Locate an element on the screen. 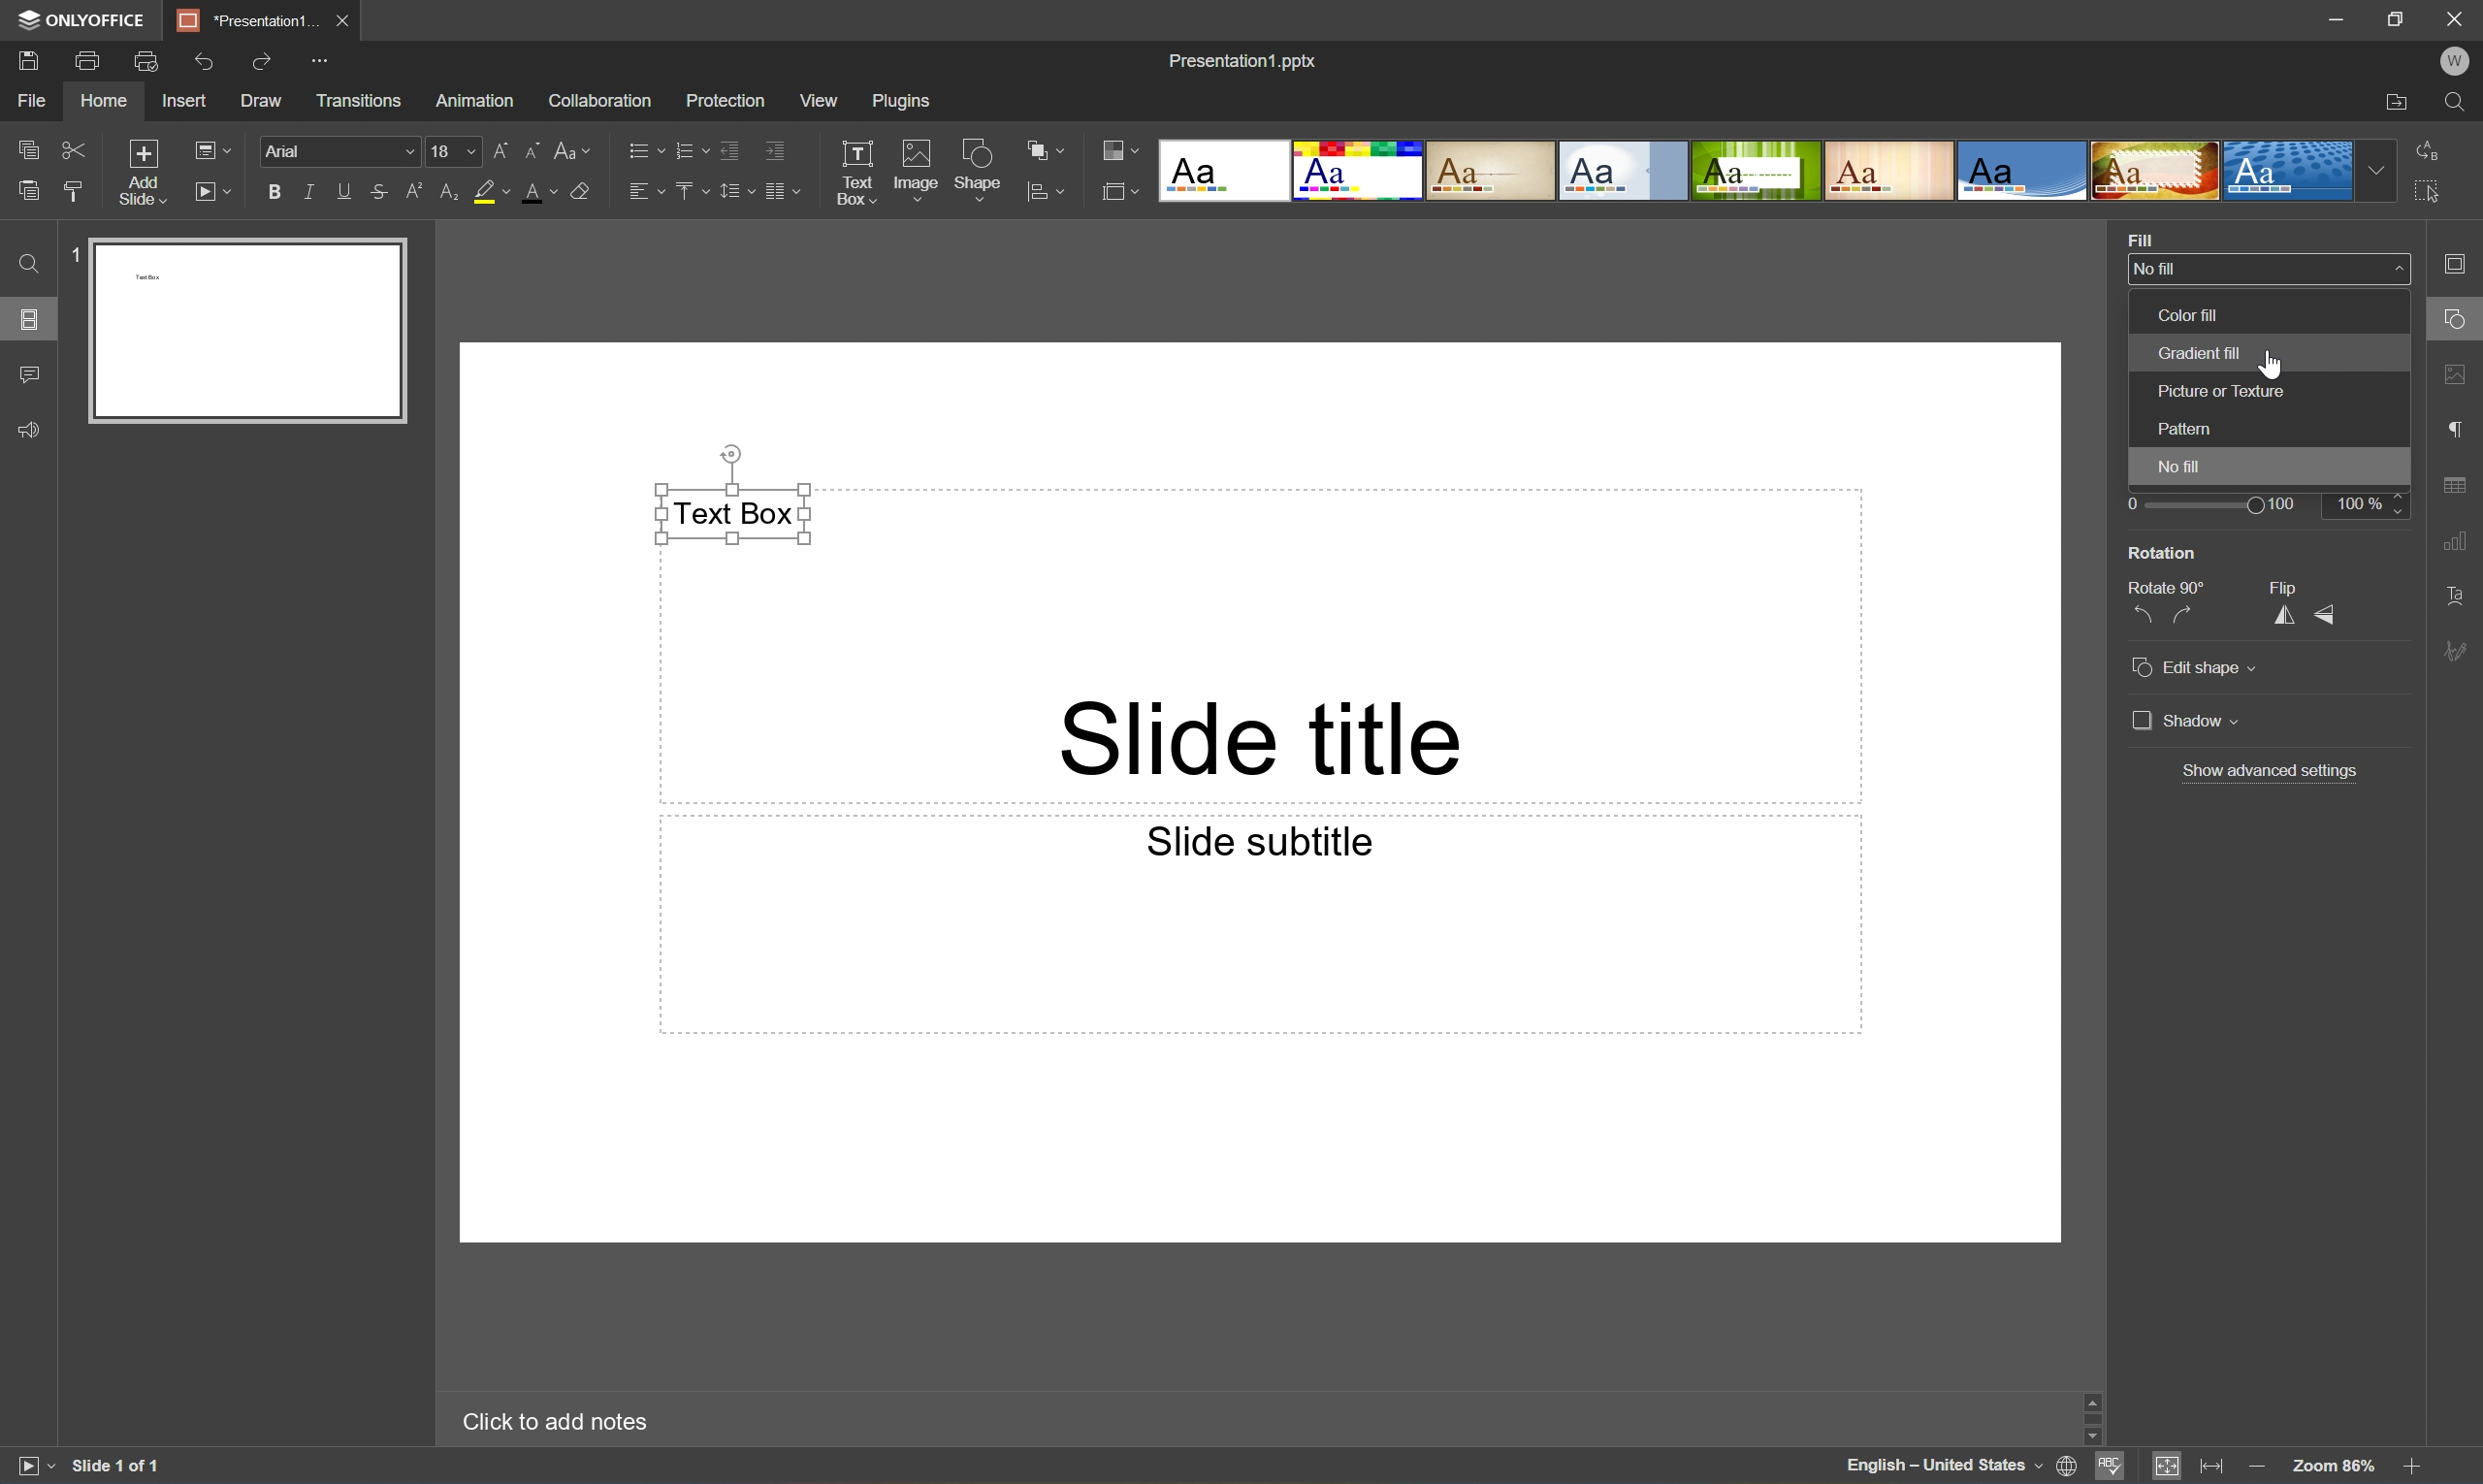 This screenshot has width=2483, height=1484. Numbering is located at coordinates (683, 149).